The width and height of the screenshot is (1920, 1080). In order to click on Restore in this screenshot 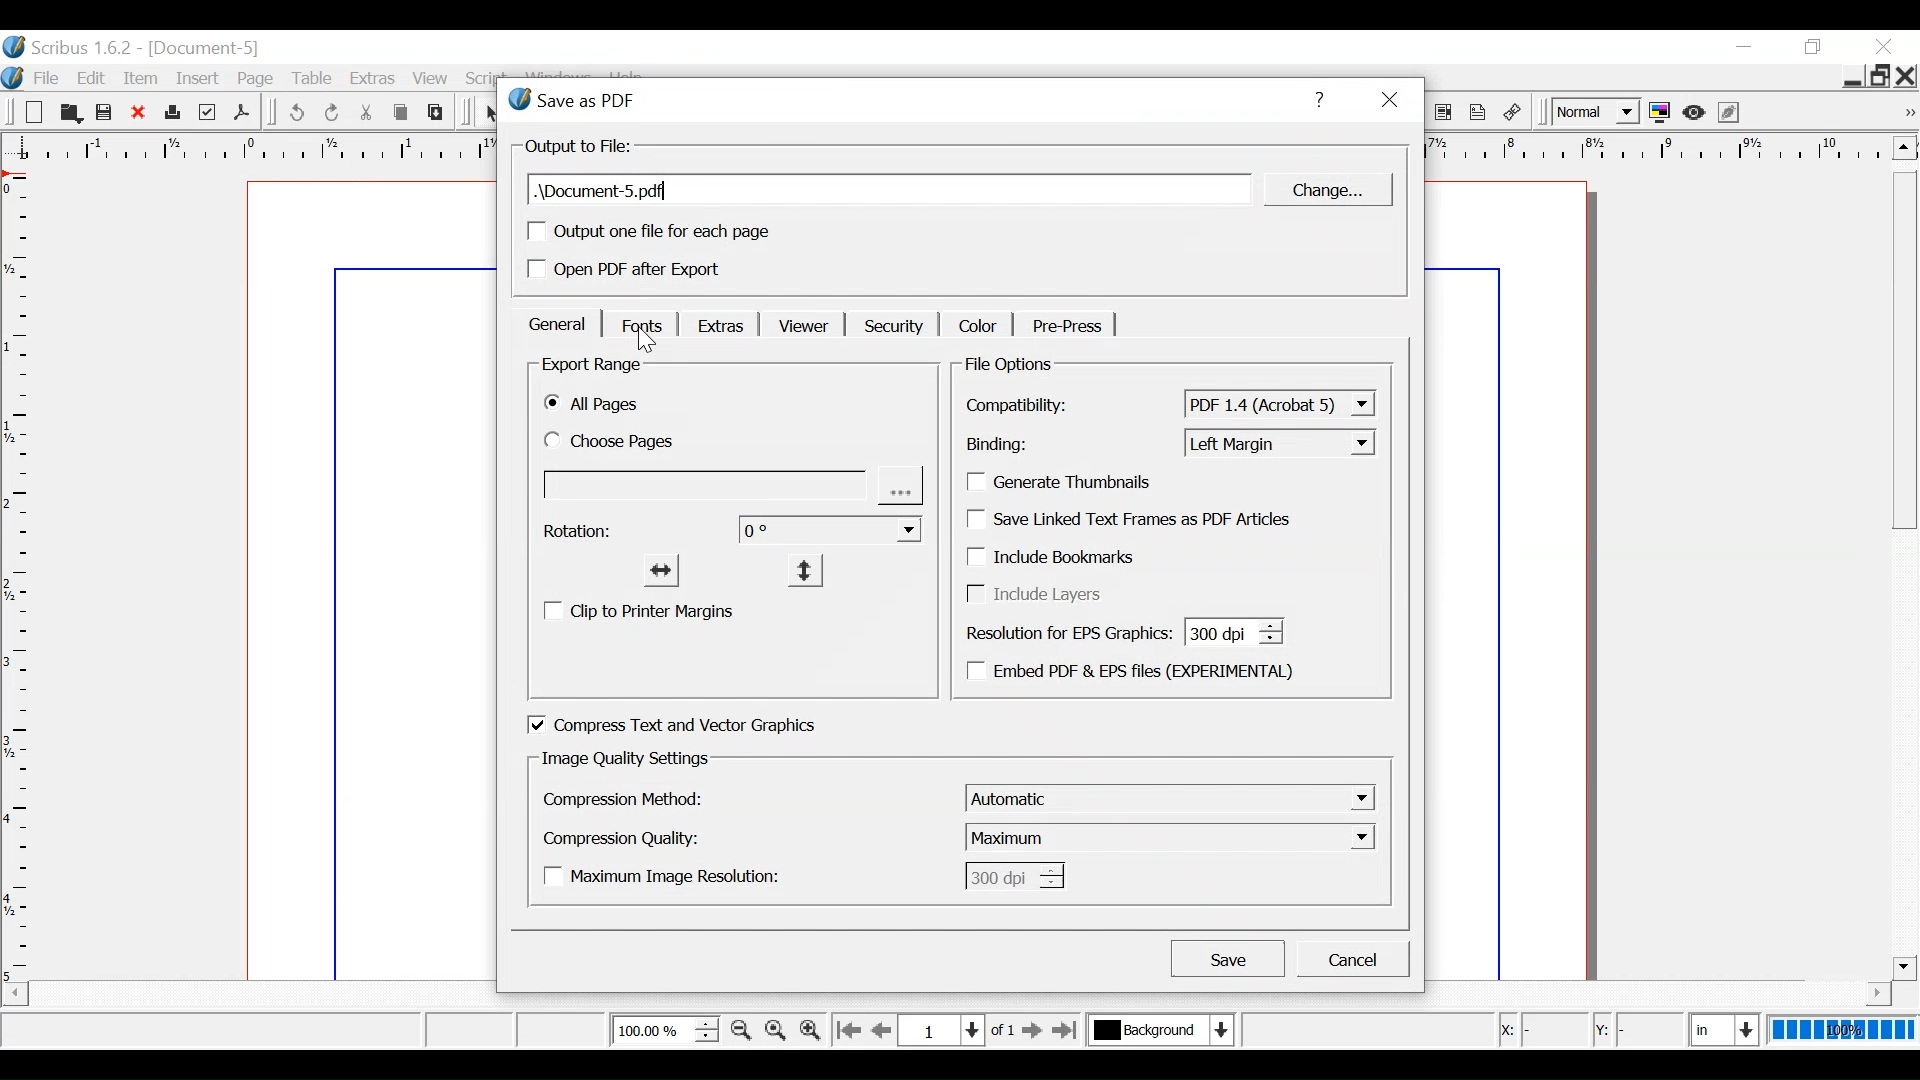, I will do `click(1879, 76)`.